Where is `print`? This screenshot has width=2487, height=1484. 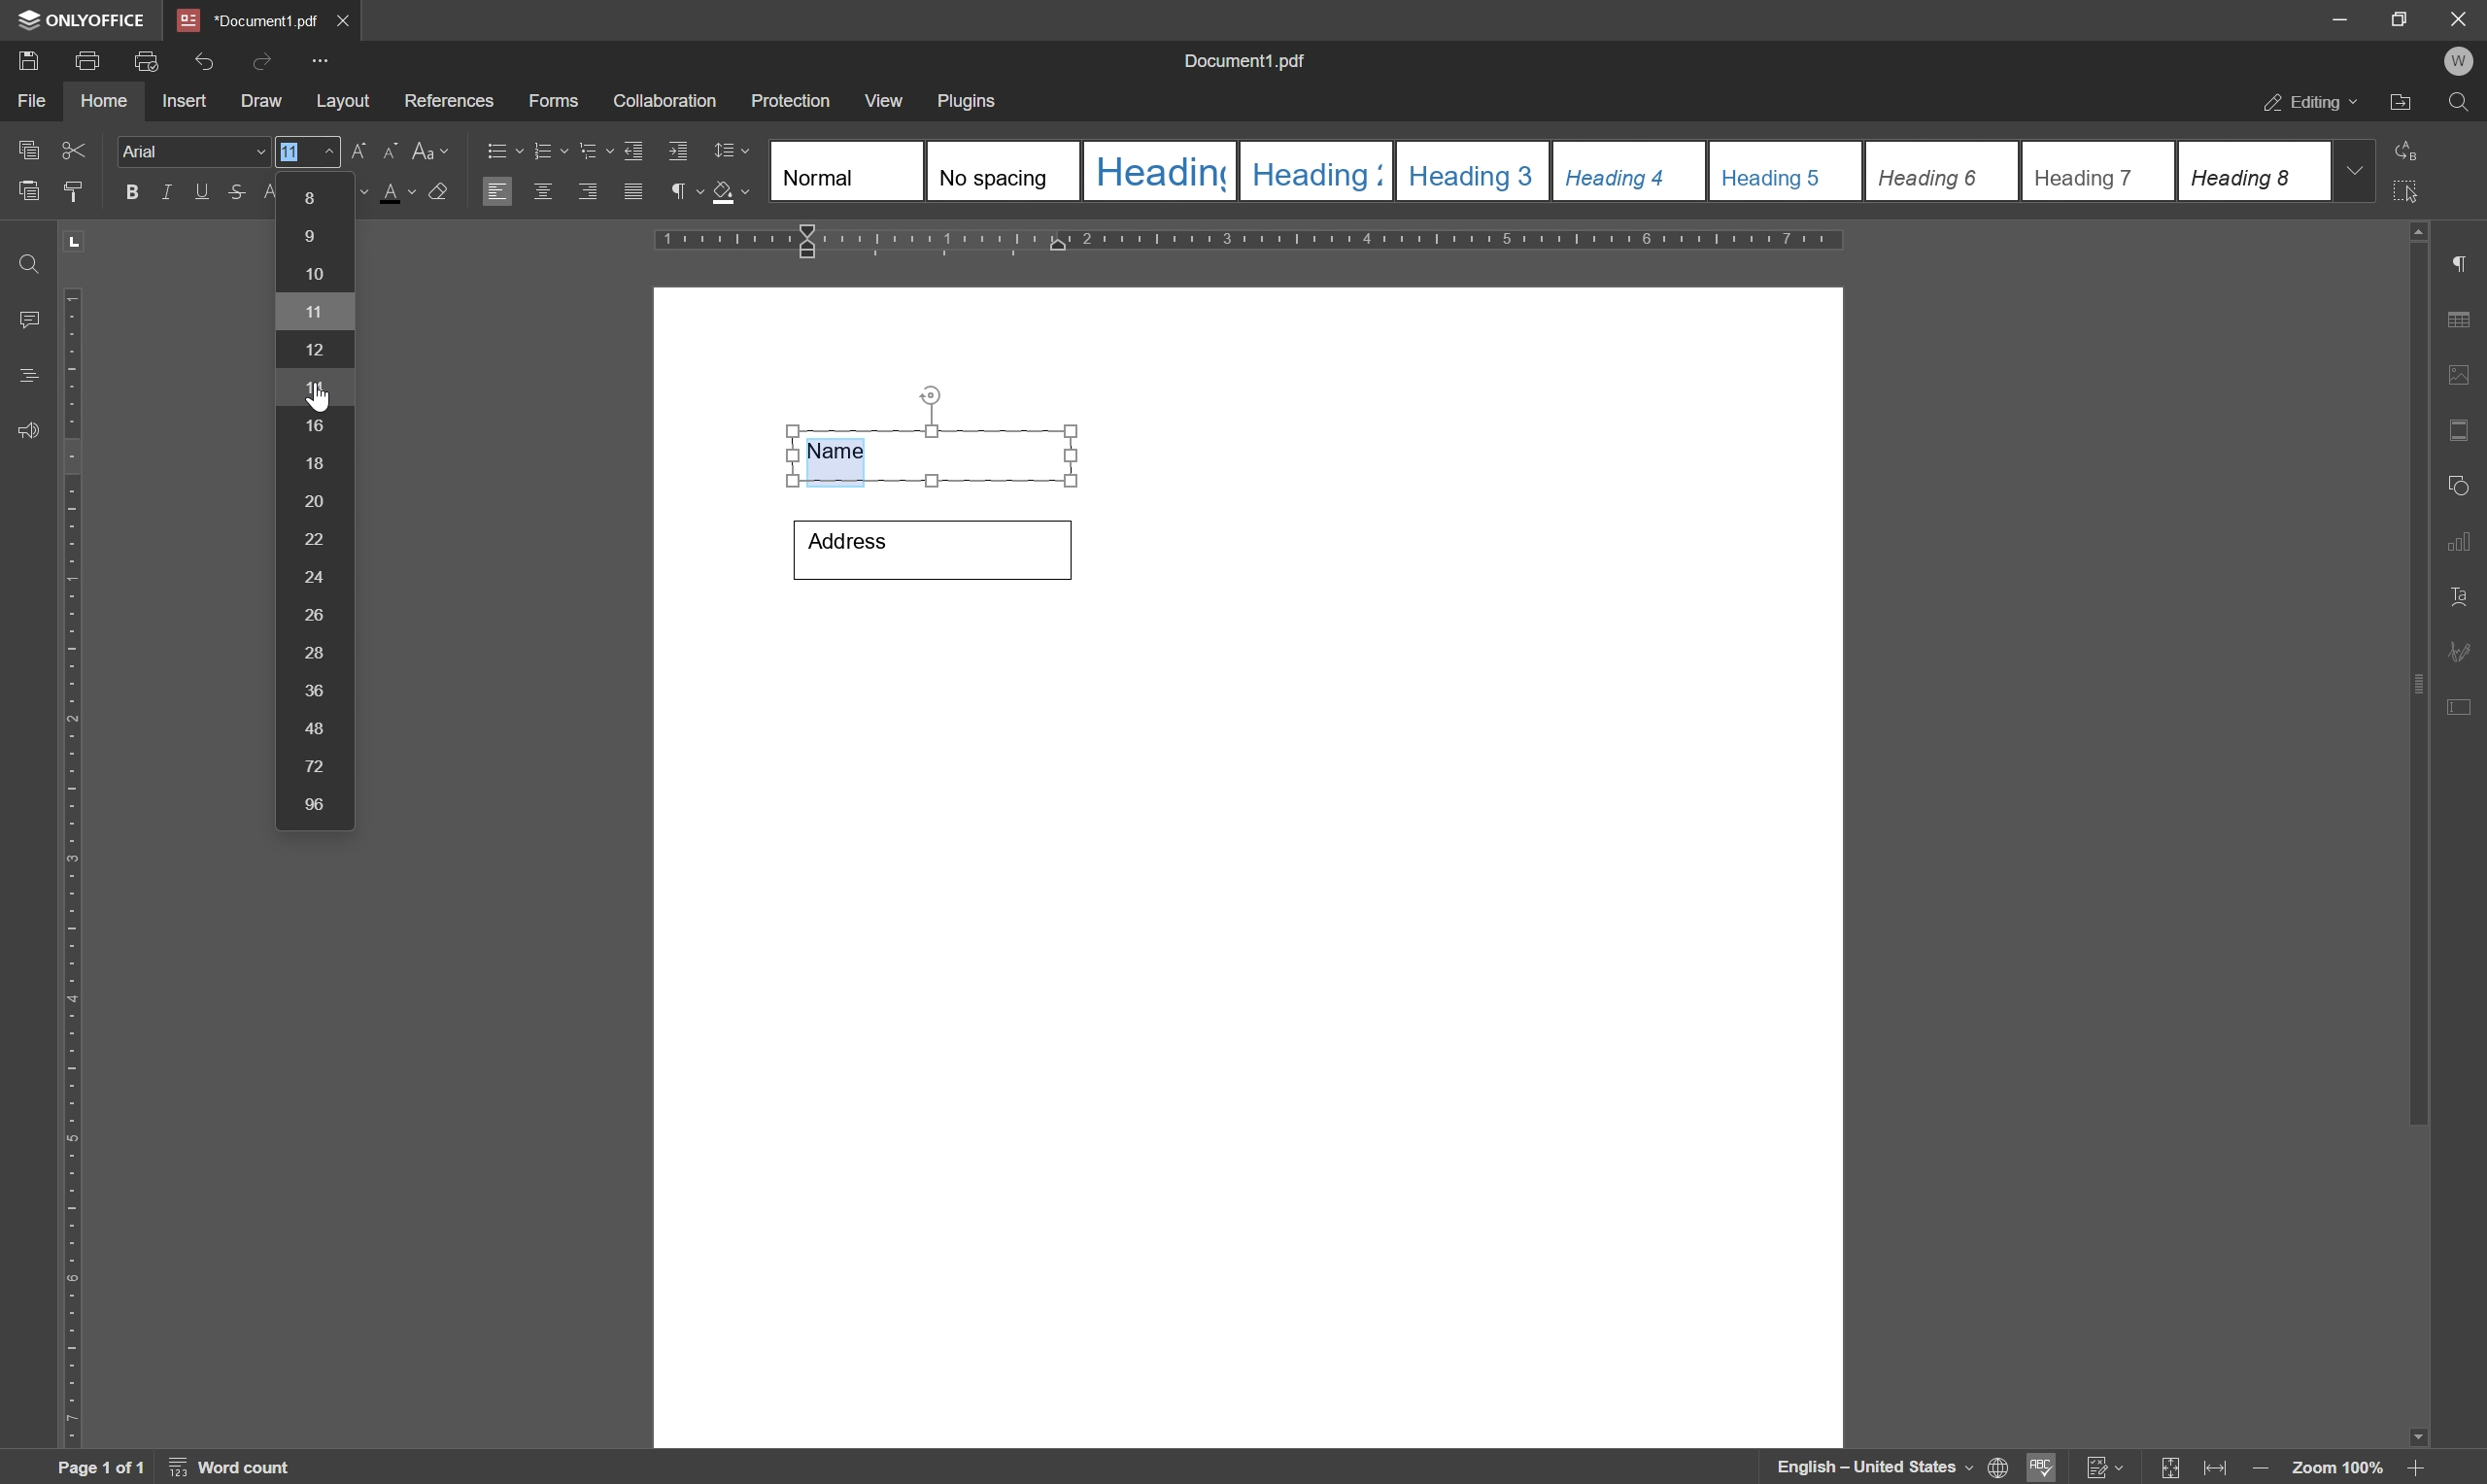
print is located at coordinates (87, 61).